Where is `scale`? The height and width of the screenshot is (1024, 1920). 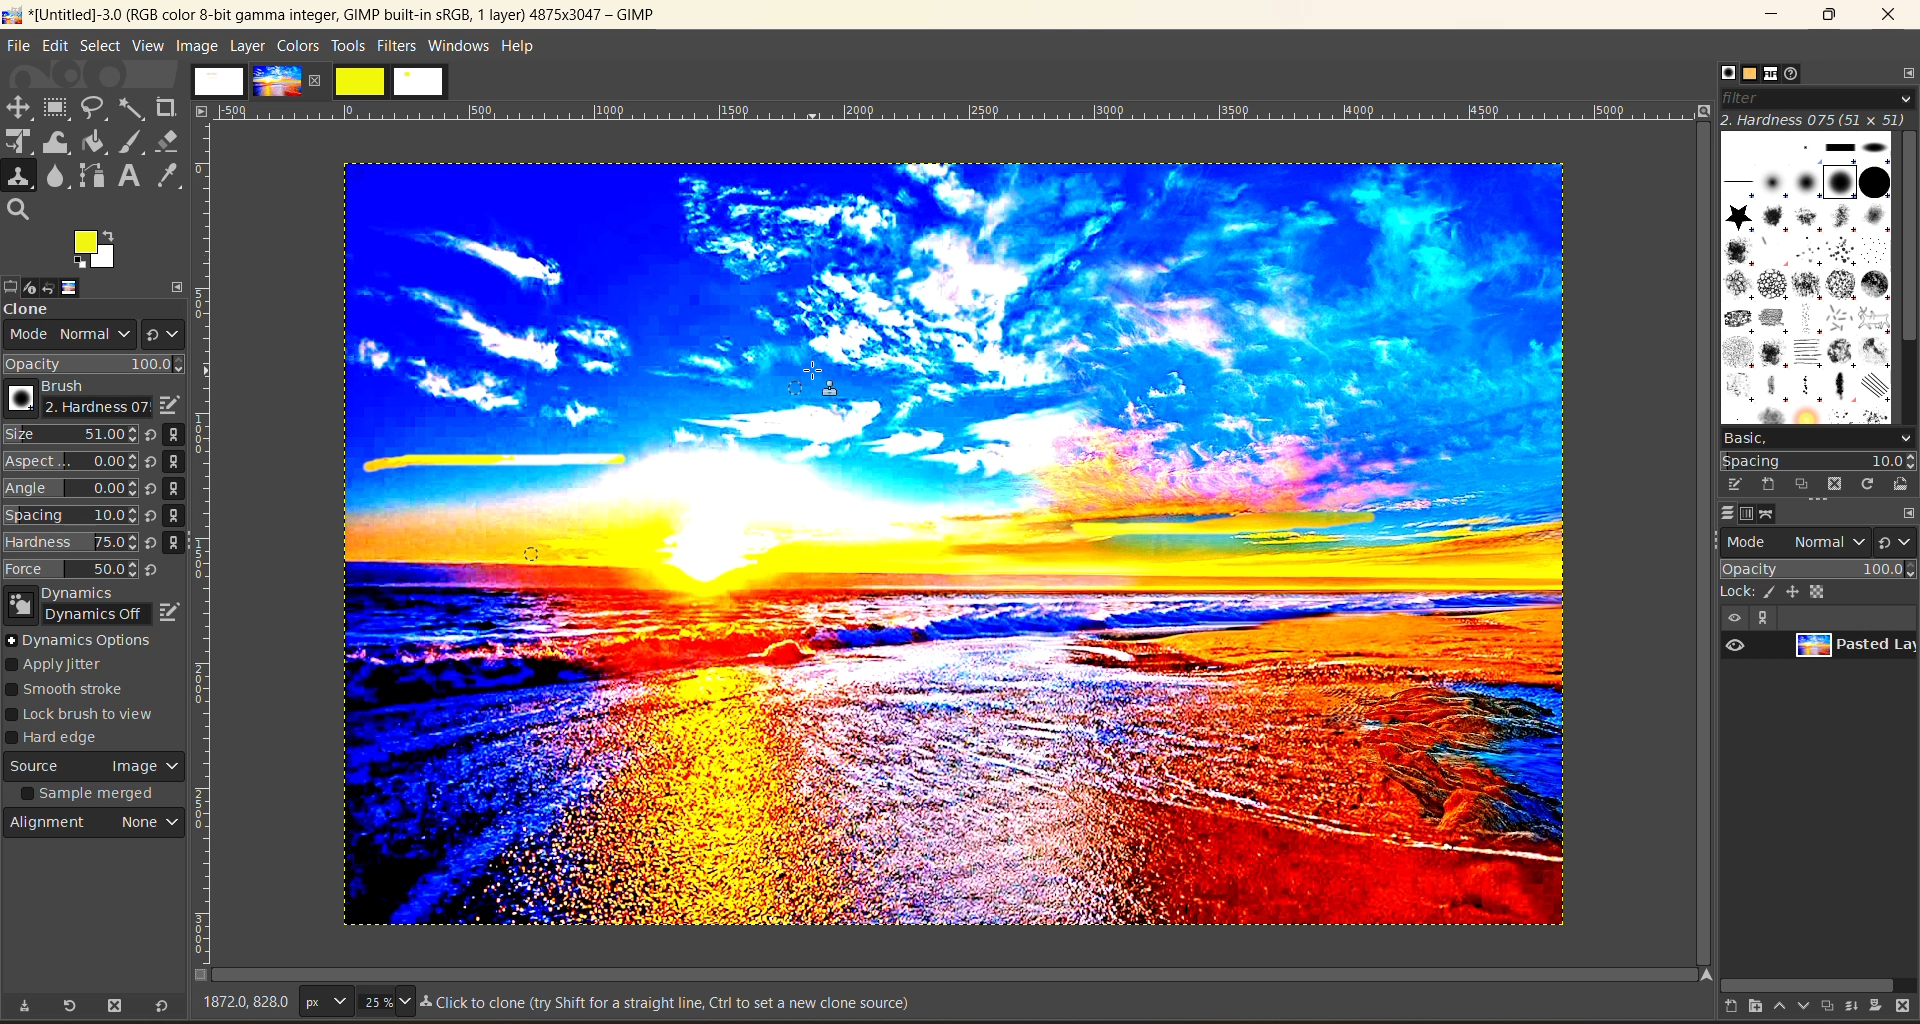
scale is located at coordinates (19, 143).